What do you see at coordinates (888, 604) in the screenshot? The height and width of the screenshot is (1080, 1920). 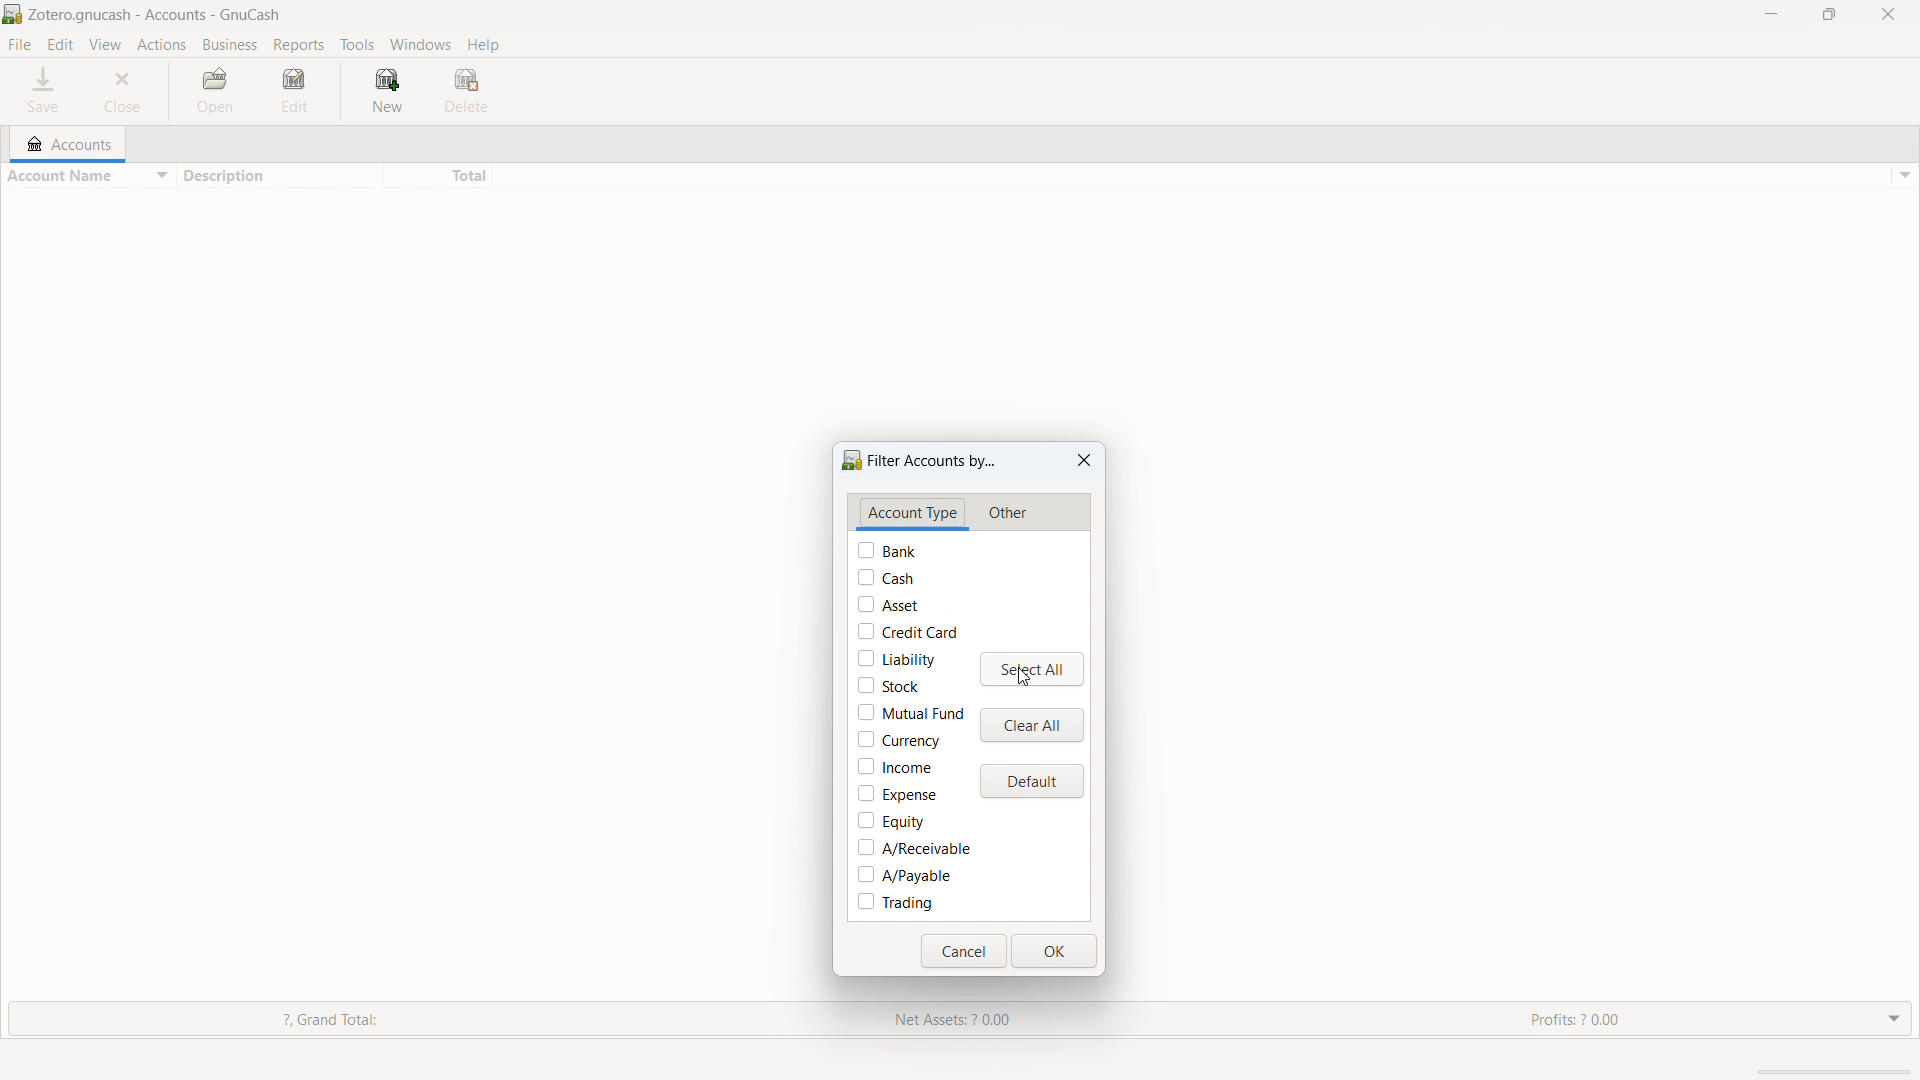 I see `asset` at bounding box center [888, 604].